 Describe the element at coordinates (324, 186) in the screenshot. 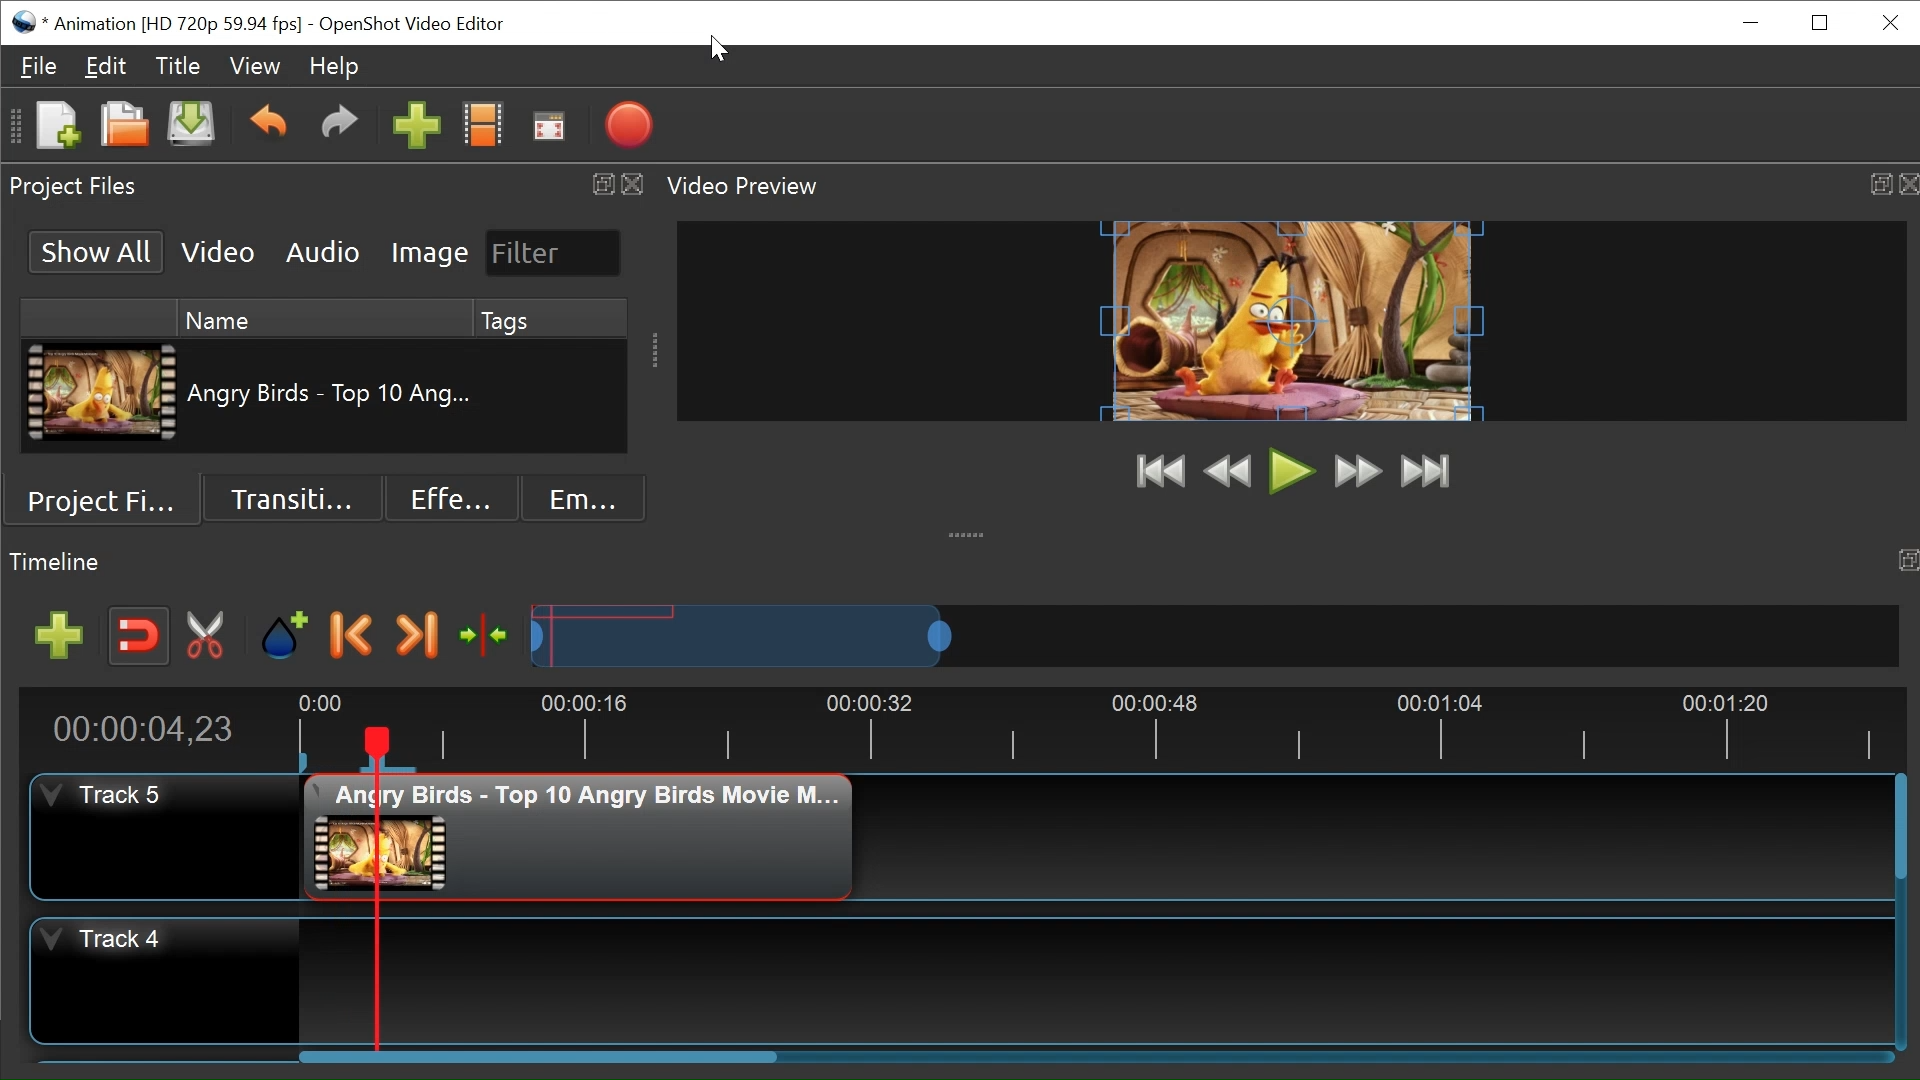

I see `Project Files Panel` at that location.